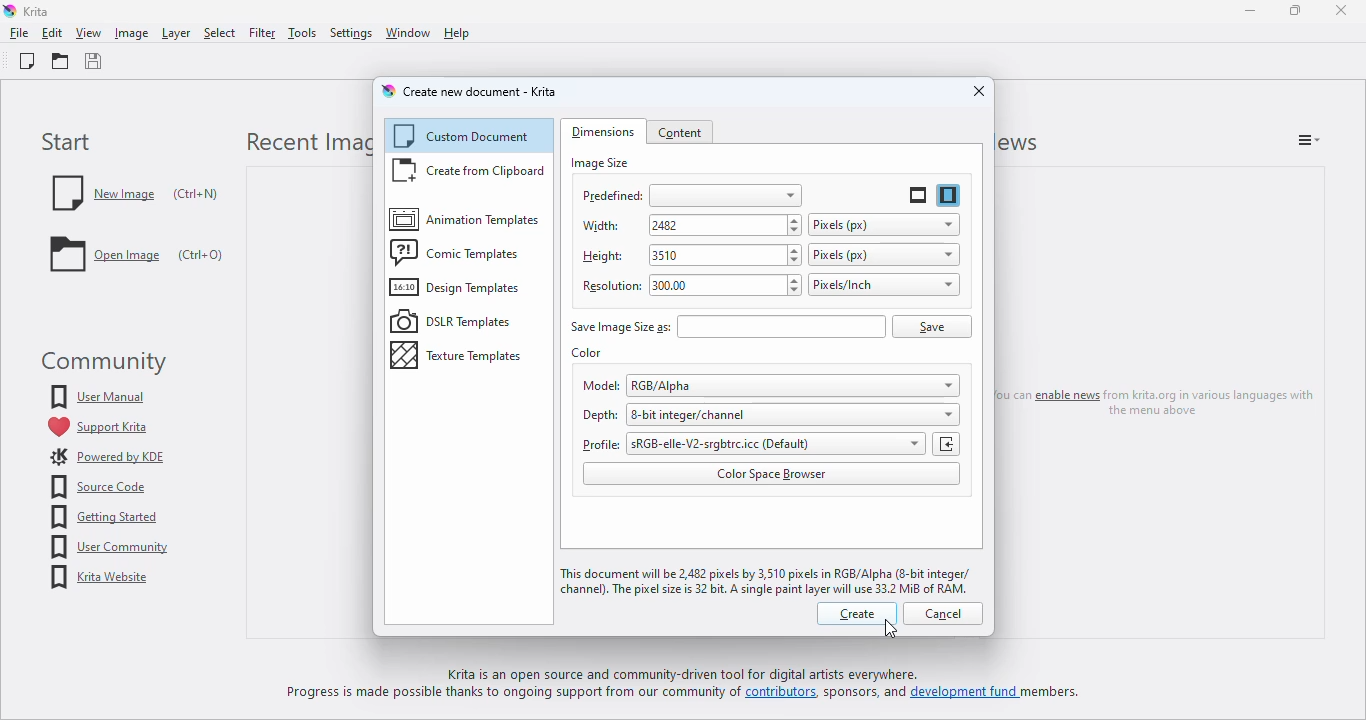  Describe the element at coordinates (794, 279) in the screenshot. I see `Increase` at that location.